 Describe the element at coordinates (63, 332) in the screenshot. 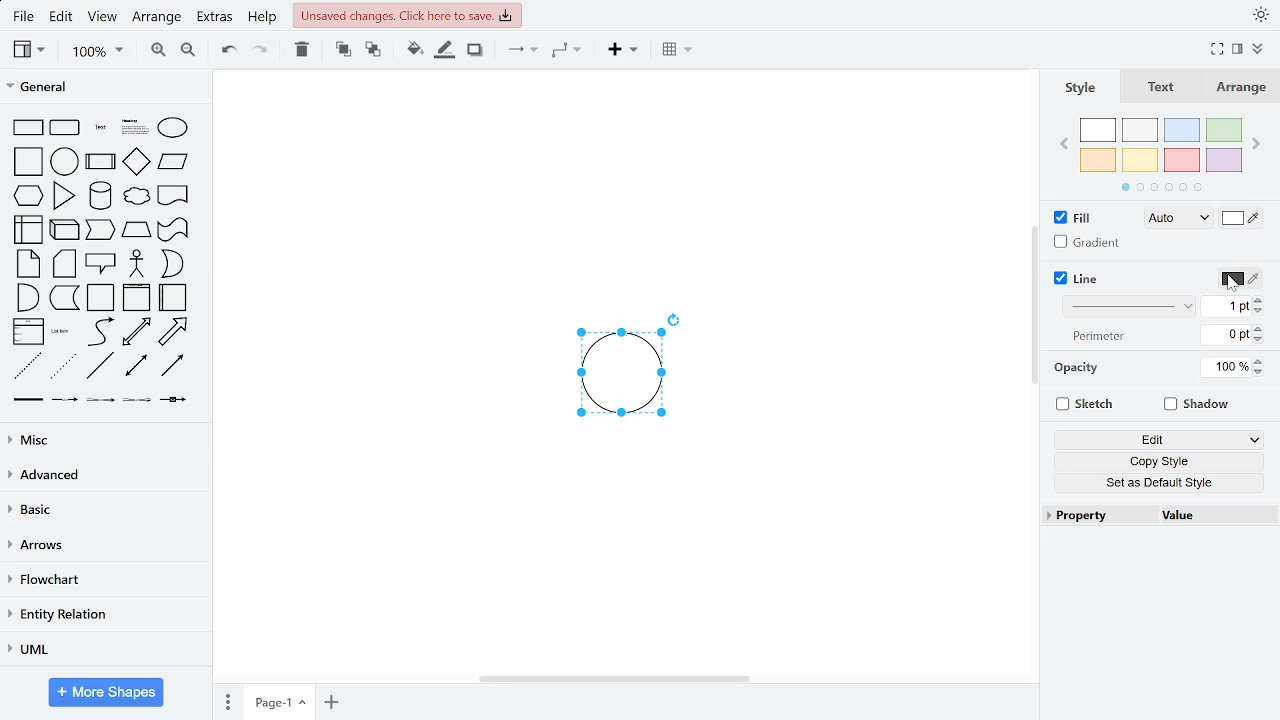

I see `list item` at that location.